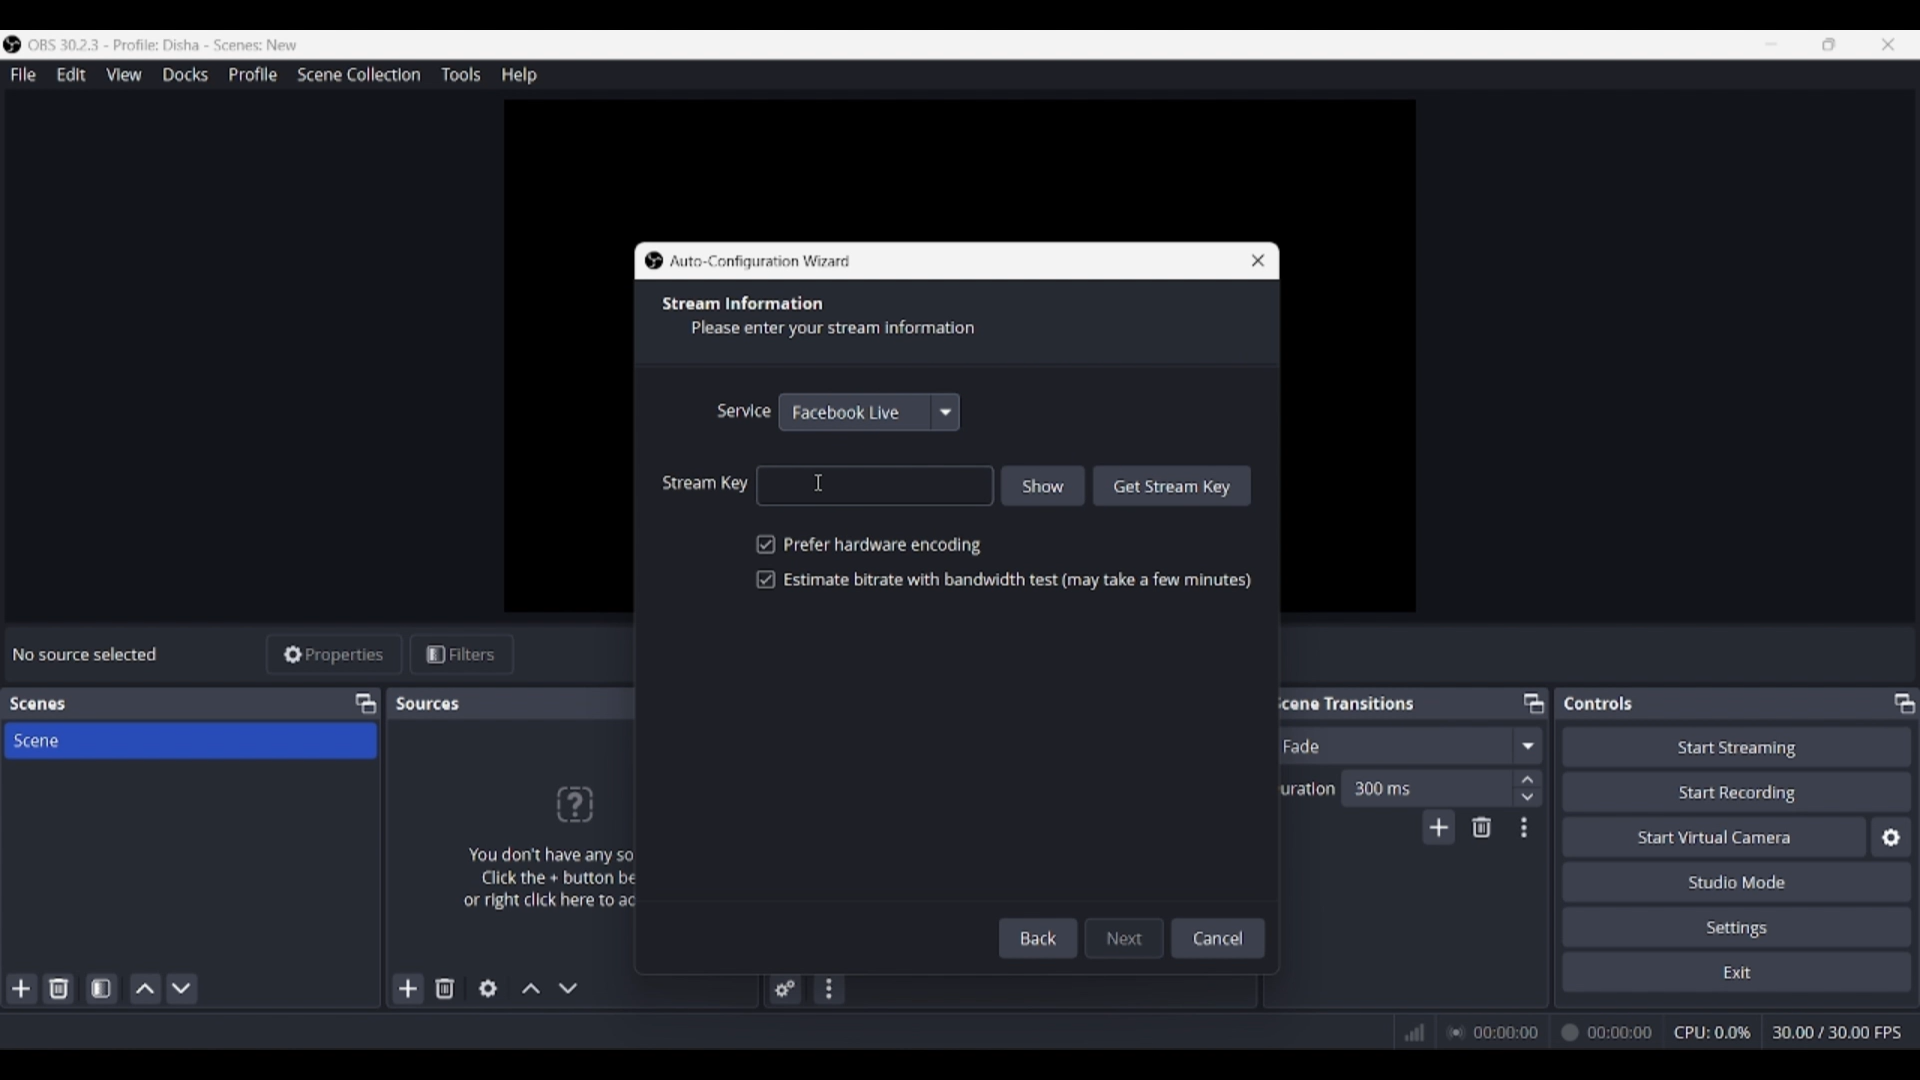  I want to click on Start recording, so click(1738, 791).